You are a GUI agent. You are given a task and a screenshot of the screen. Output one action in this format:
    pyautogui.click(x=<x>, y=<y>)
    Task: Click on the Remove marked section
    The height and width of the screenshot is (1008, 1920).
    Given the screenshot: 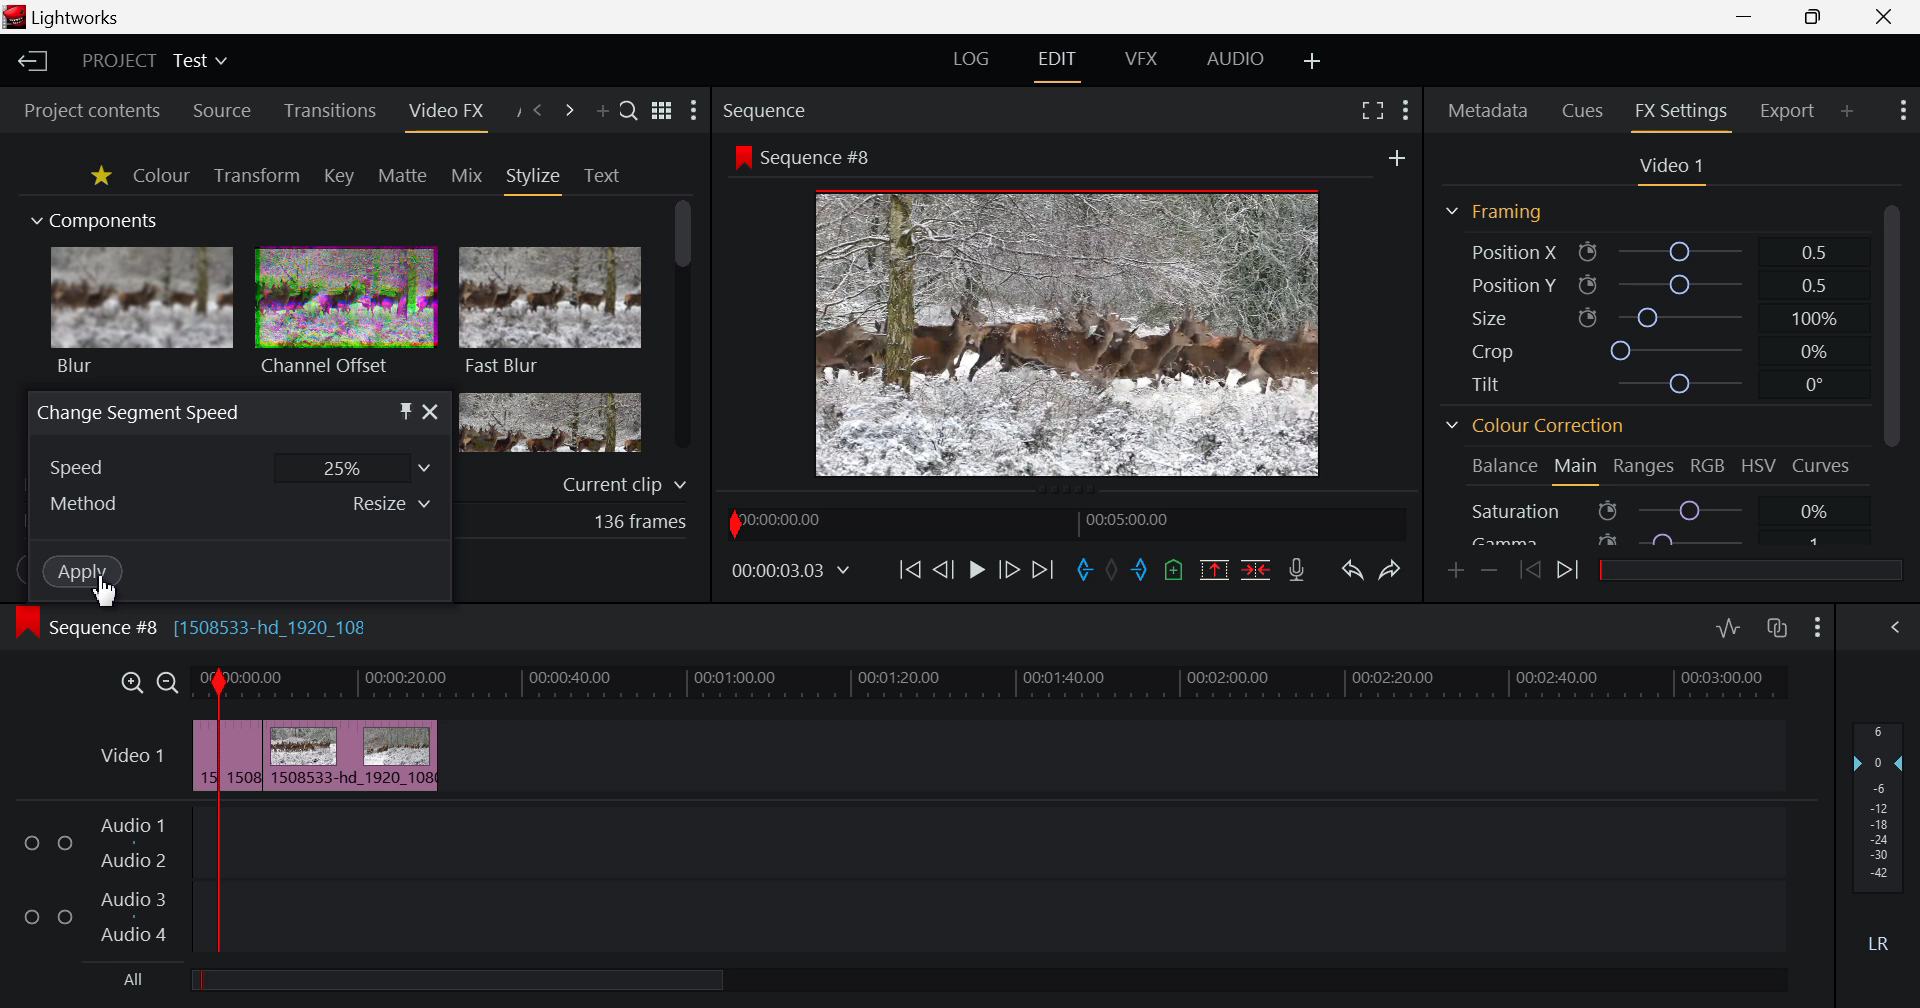 What is the action you would take?
    pyautogui.click(x=1217, y=572)
    